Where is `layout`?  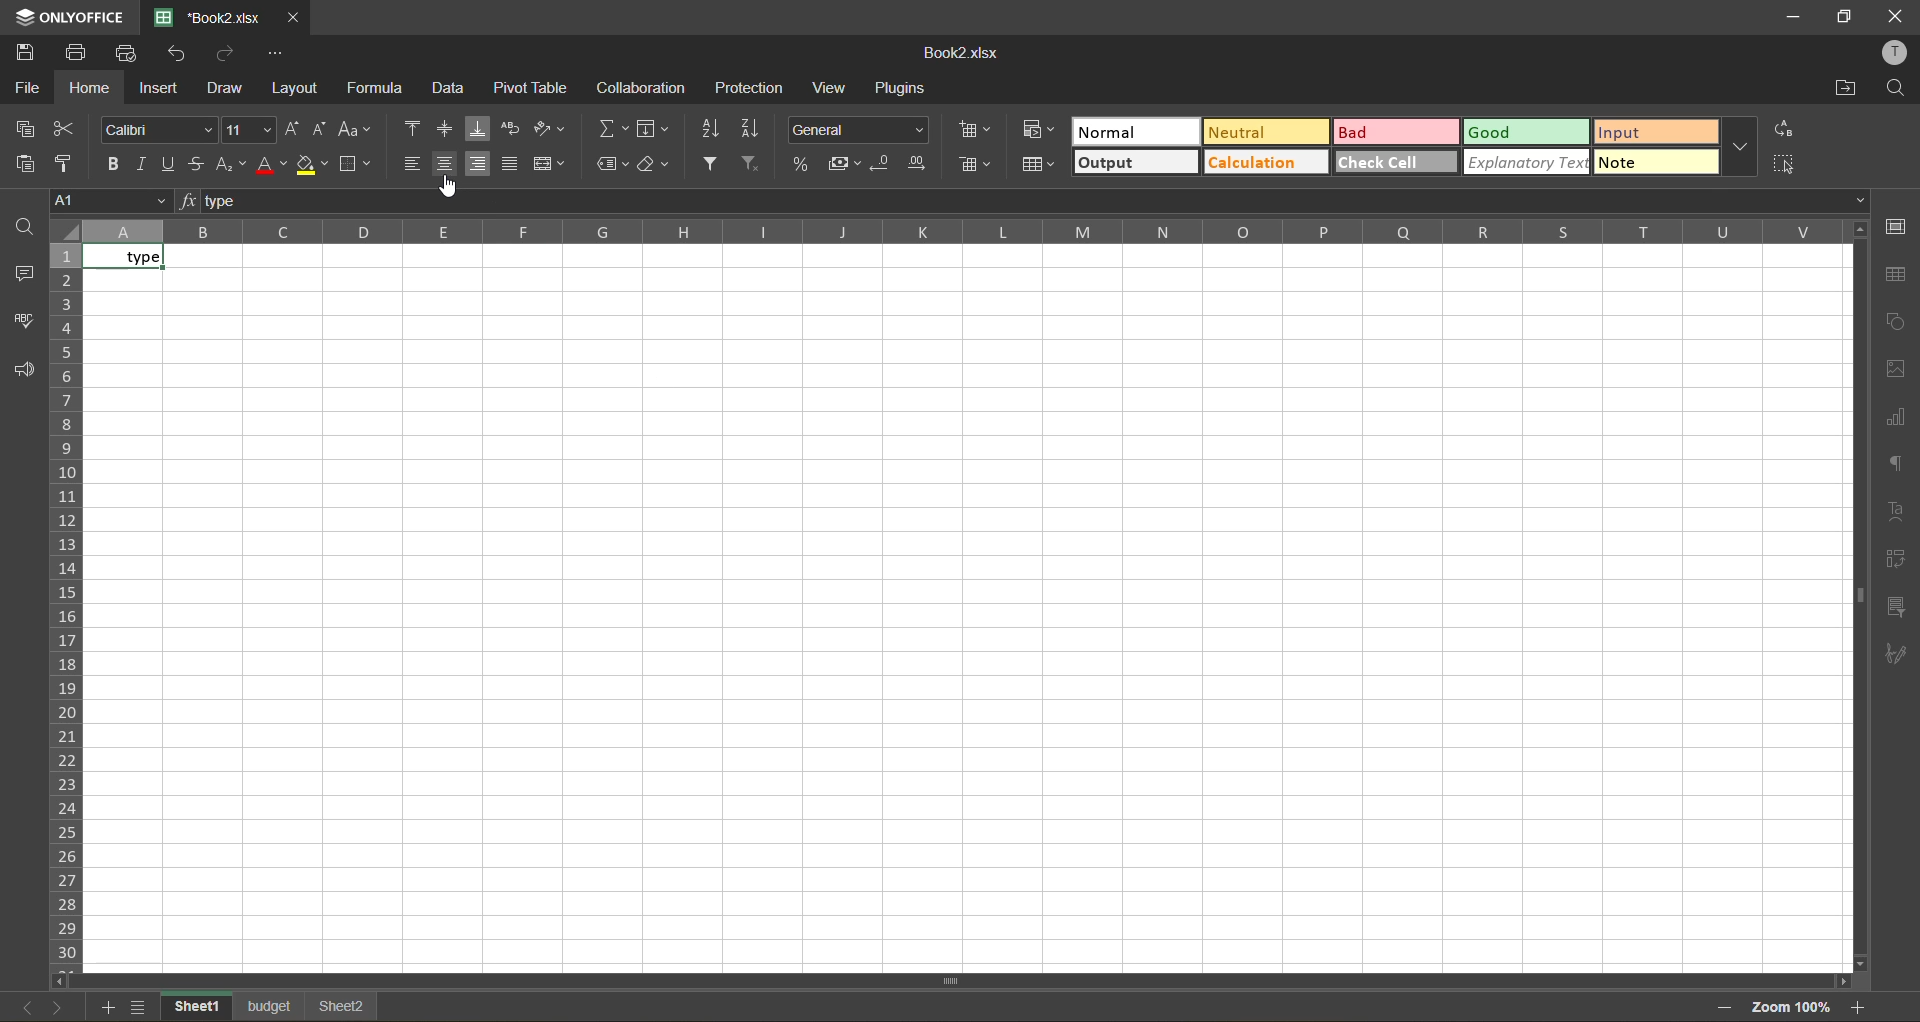
layout is located at coordinates (298, 90).